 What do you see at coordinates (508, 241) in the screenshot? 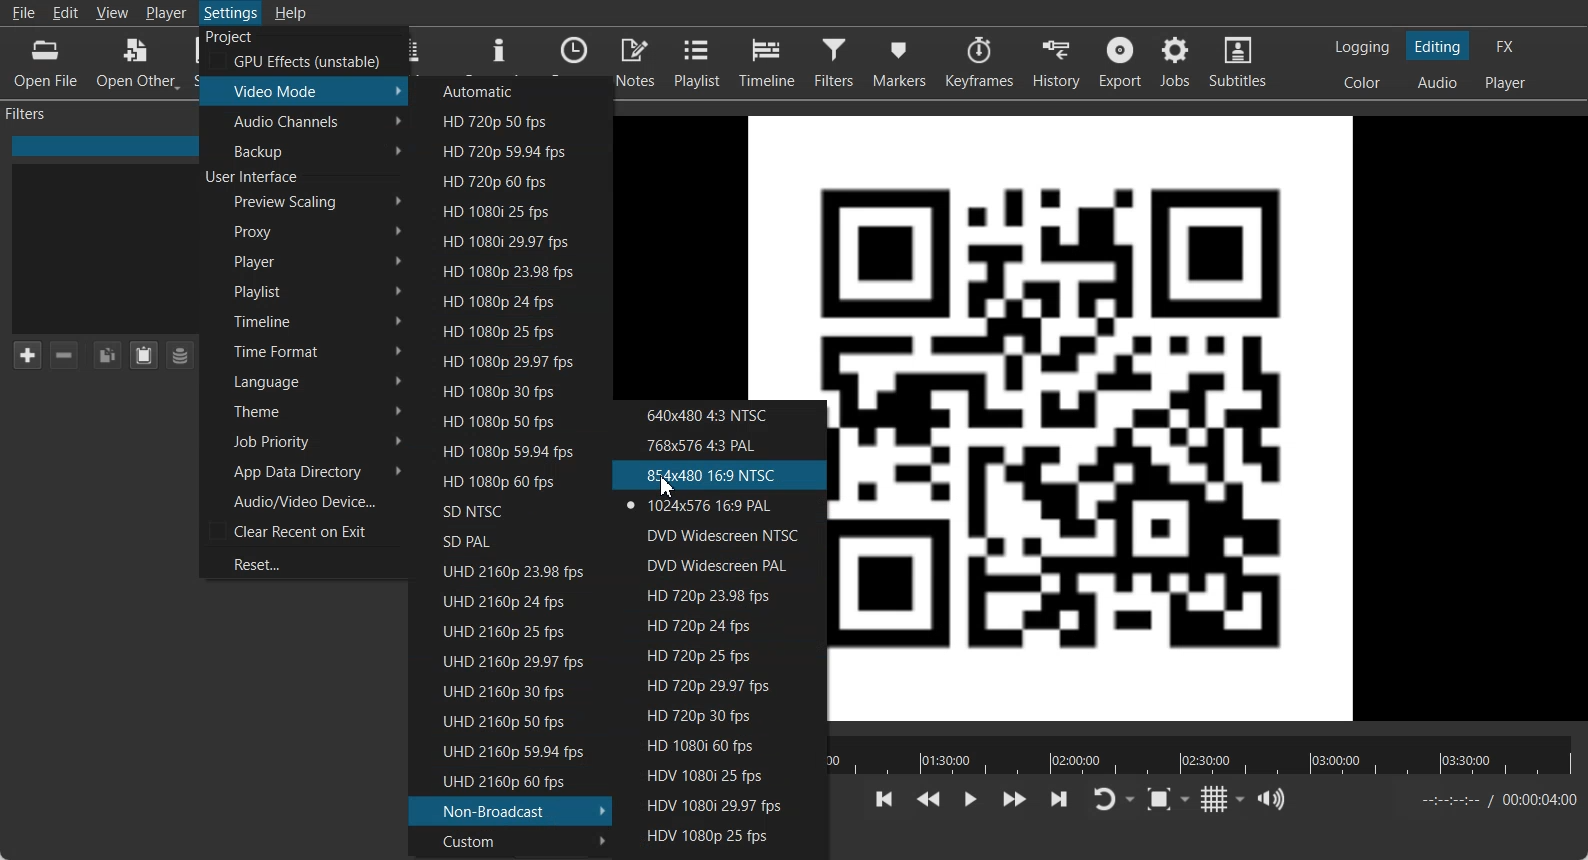
I see `HD 1080i 29.98 fps` at bounding box center [508, 241].